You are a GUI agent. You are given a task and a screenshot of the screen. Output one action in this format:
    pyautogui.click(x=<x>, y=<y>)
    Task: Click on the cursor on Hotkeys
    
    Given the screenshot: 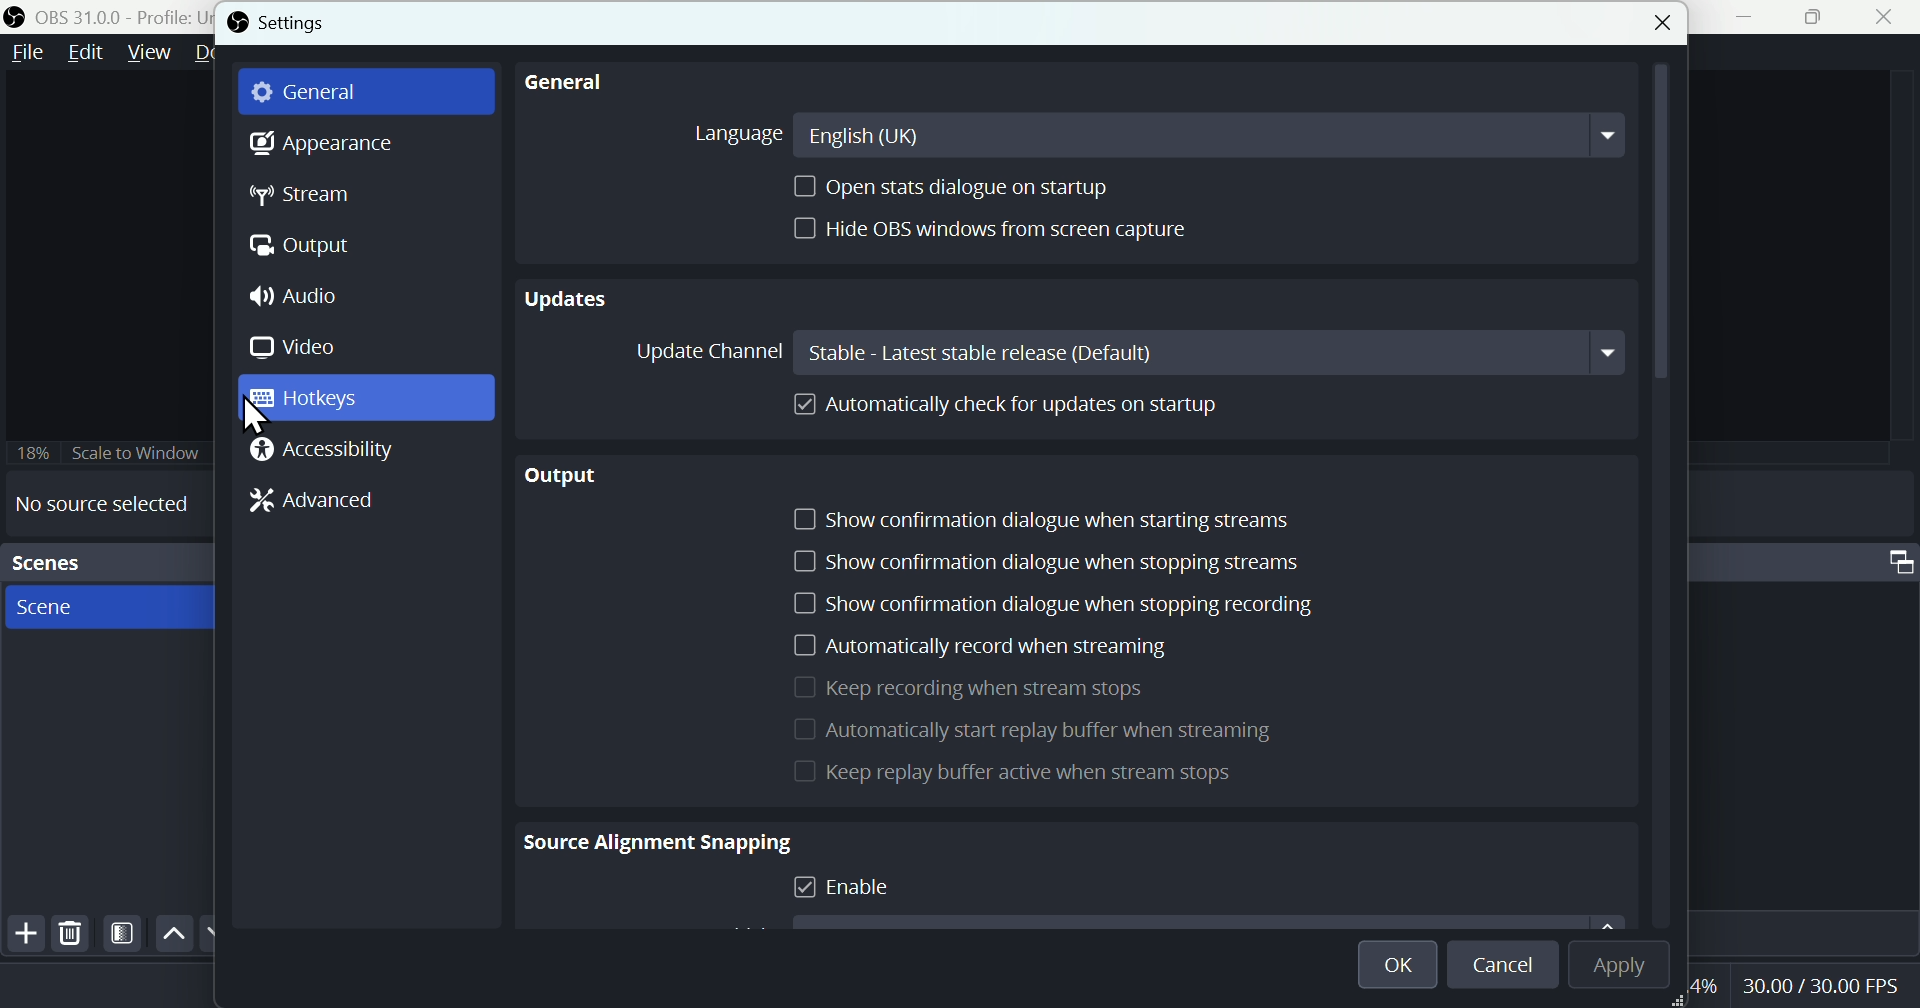 What is the action you would take?
    pyautogui.click(x=256, y=416)
    